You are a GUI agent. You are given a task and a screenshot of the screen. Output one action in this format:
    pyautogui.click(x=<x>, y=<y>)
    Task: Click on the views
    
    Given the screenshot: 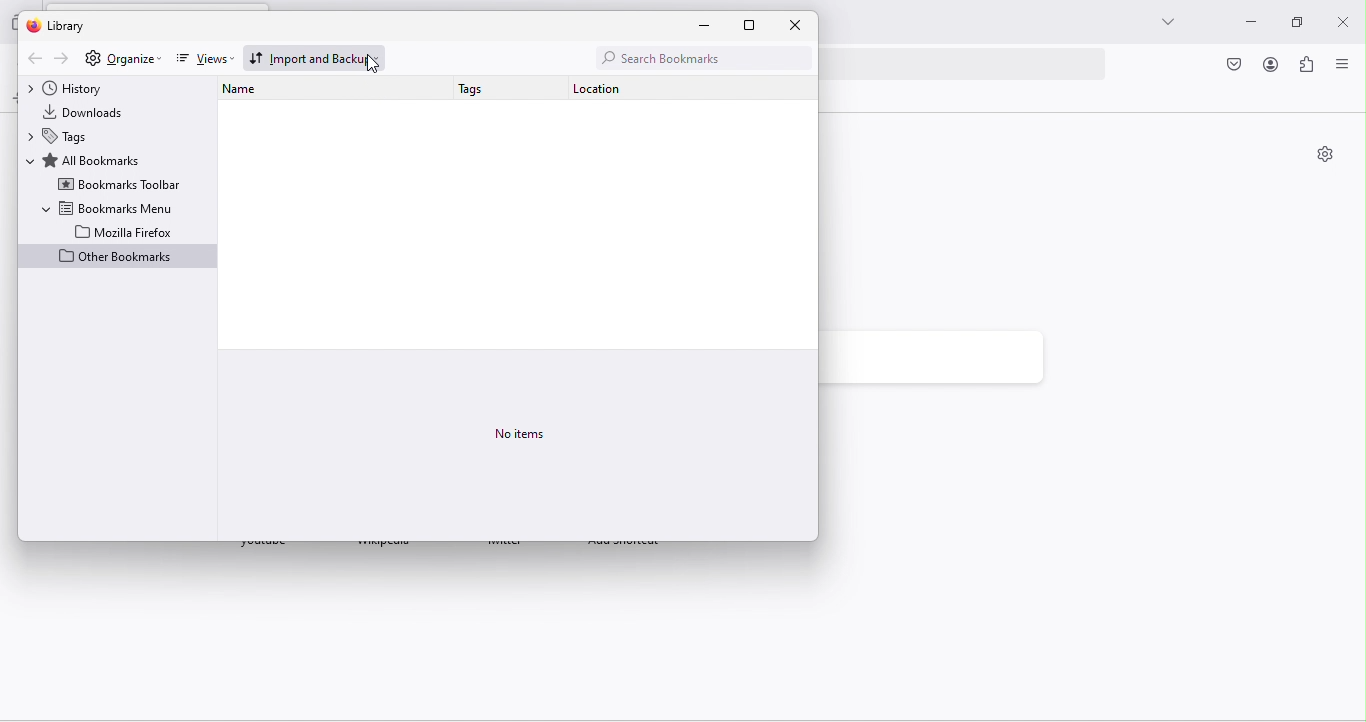 What is the action you would take?
    pyautogui.click(x=201, y=60)
    